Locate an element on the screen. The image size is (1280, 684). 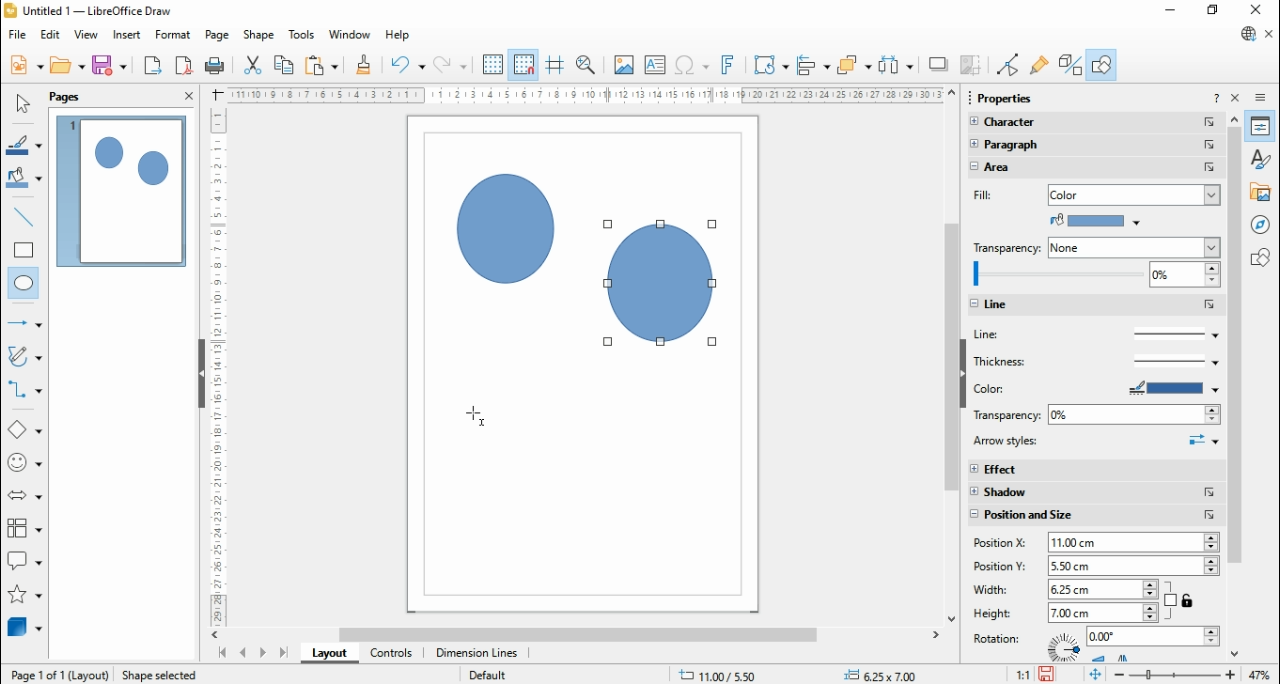
close panel is located at coordinates (189, 95).